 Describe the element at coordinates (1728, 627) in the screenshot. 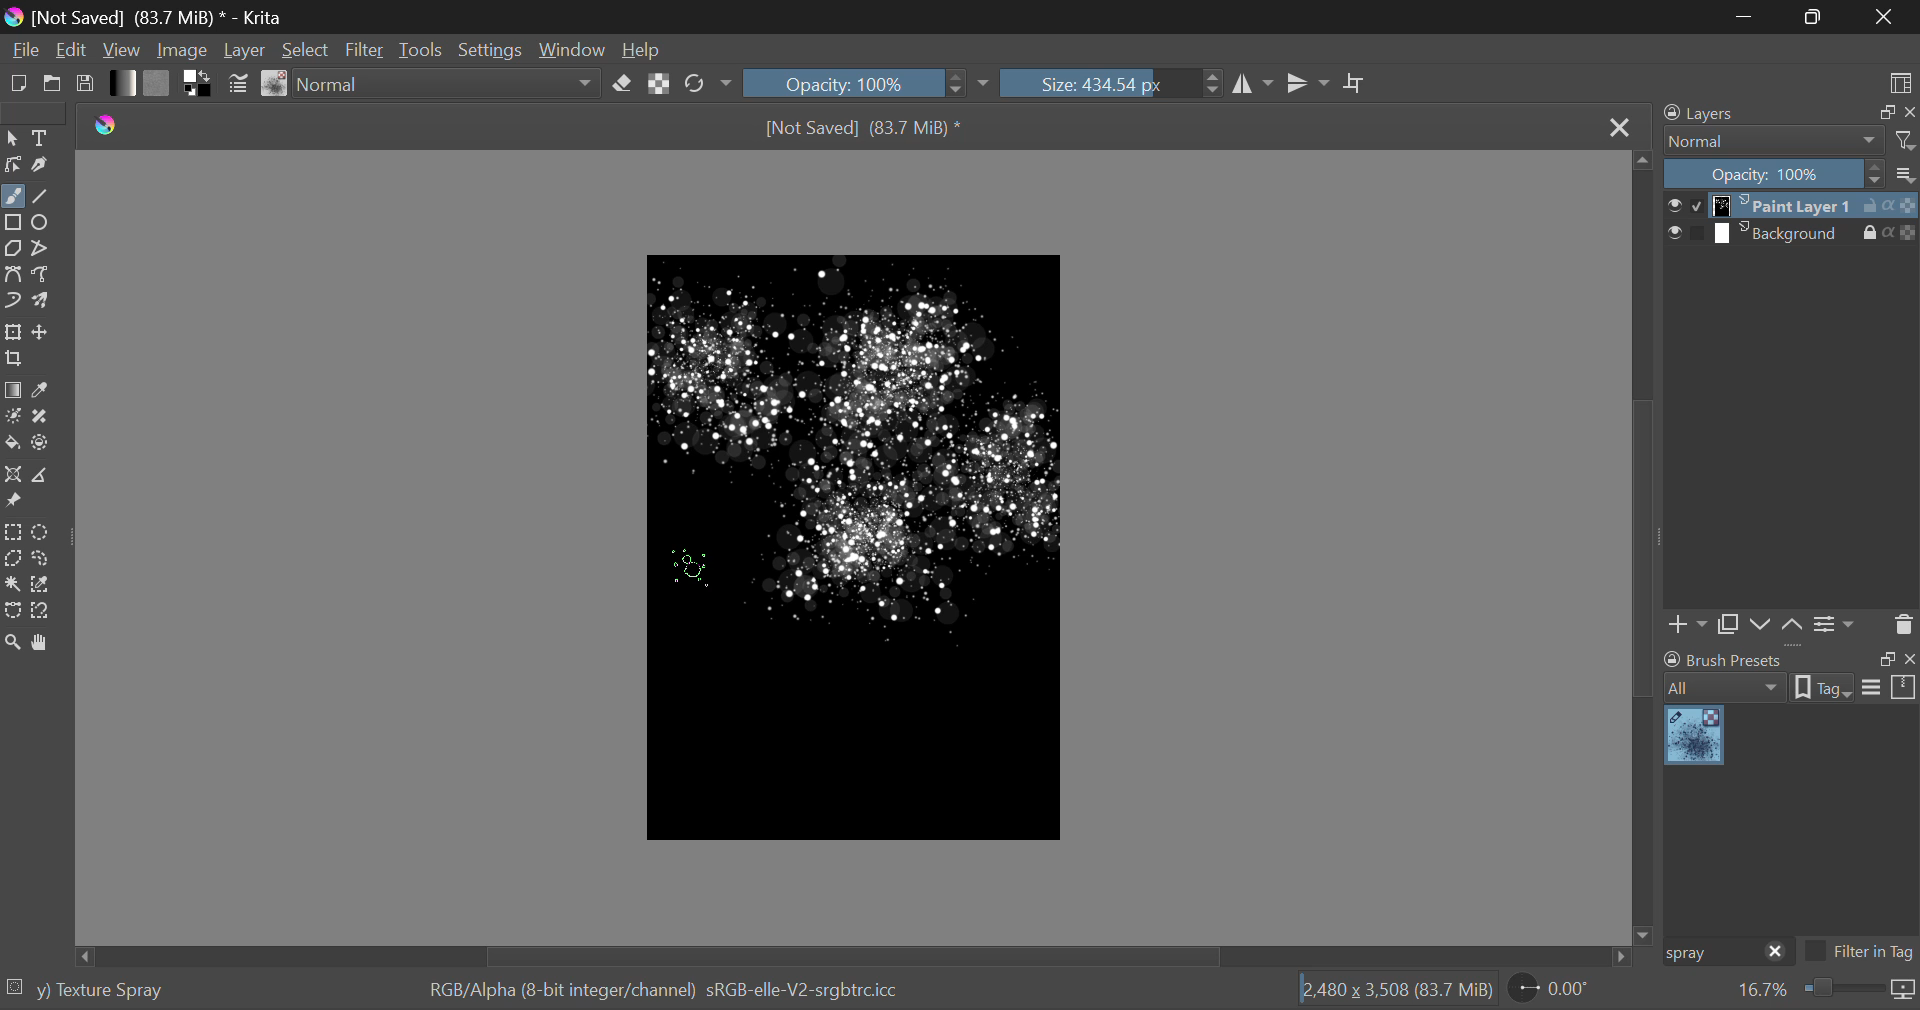

I see `Copy Layer` at that location.